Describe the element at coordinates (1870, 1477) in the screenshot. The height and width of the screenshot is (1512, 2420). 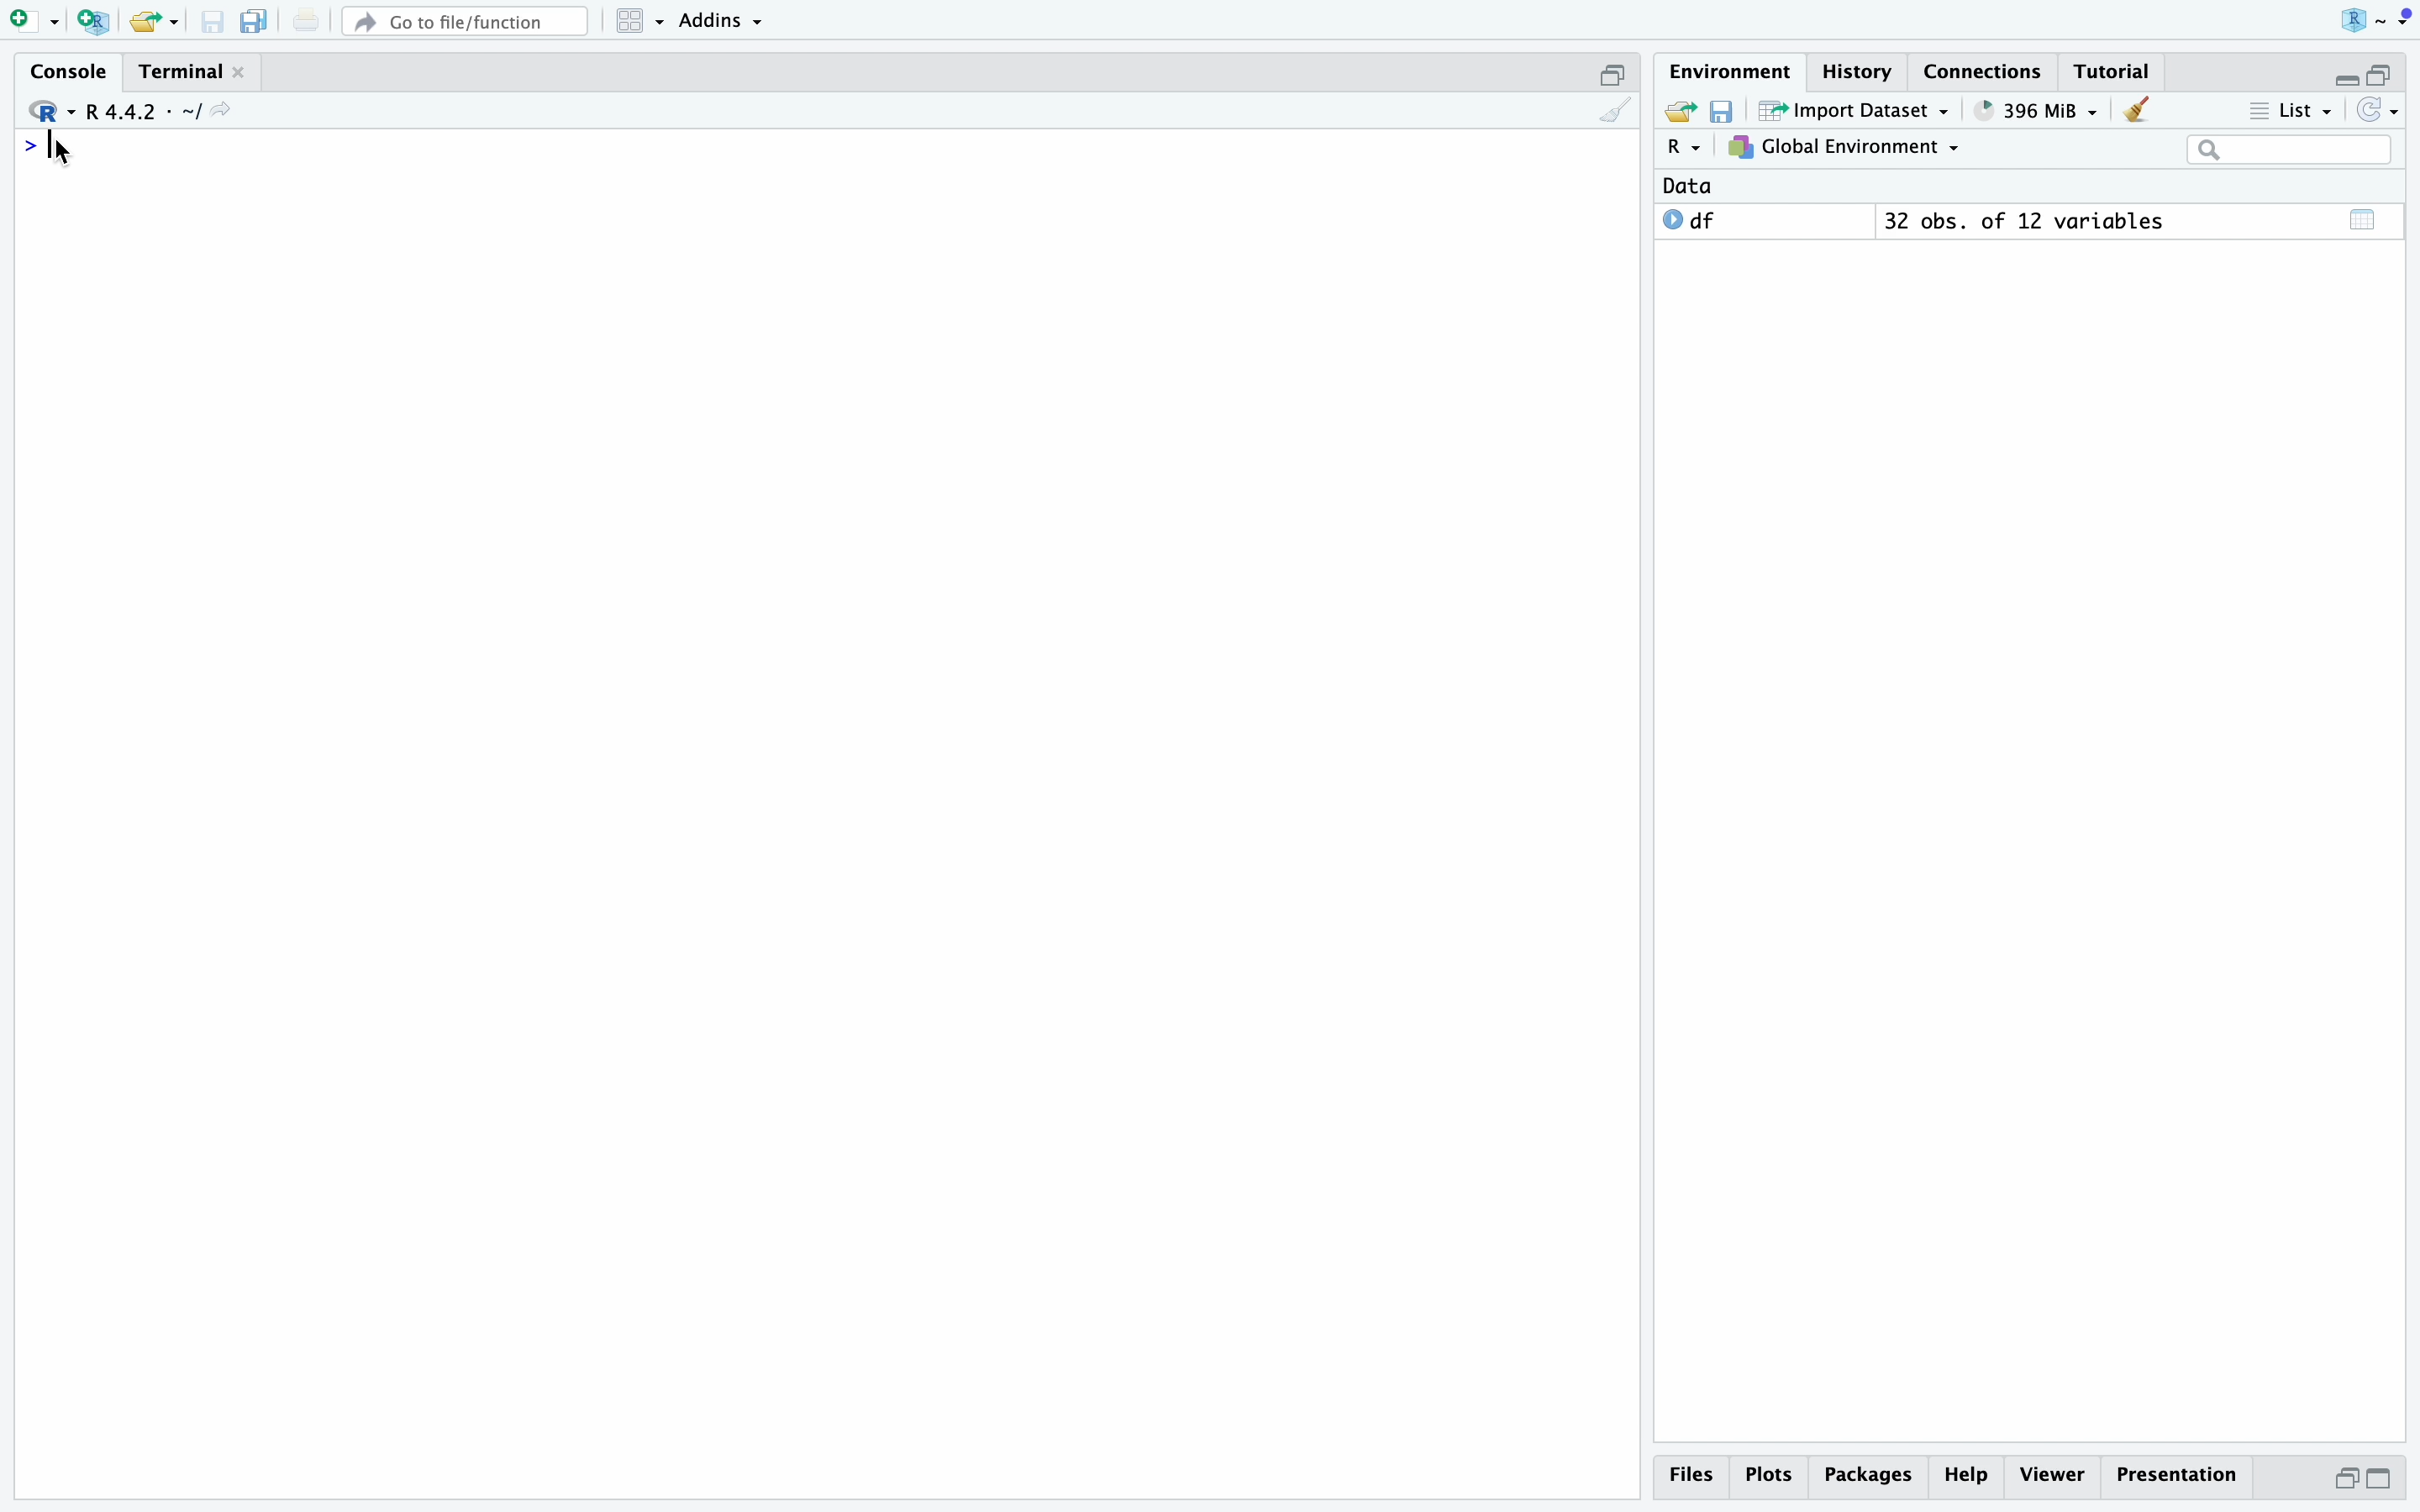
I see `` at that location.